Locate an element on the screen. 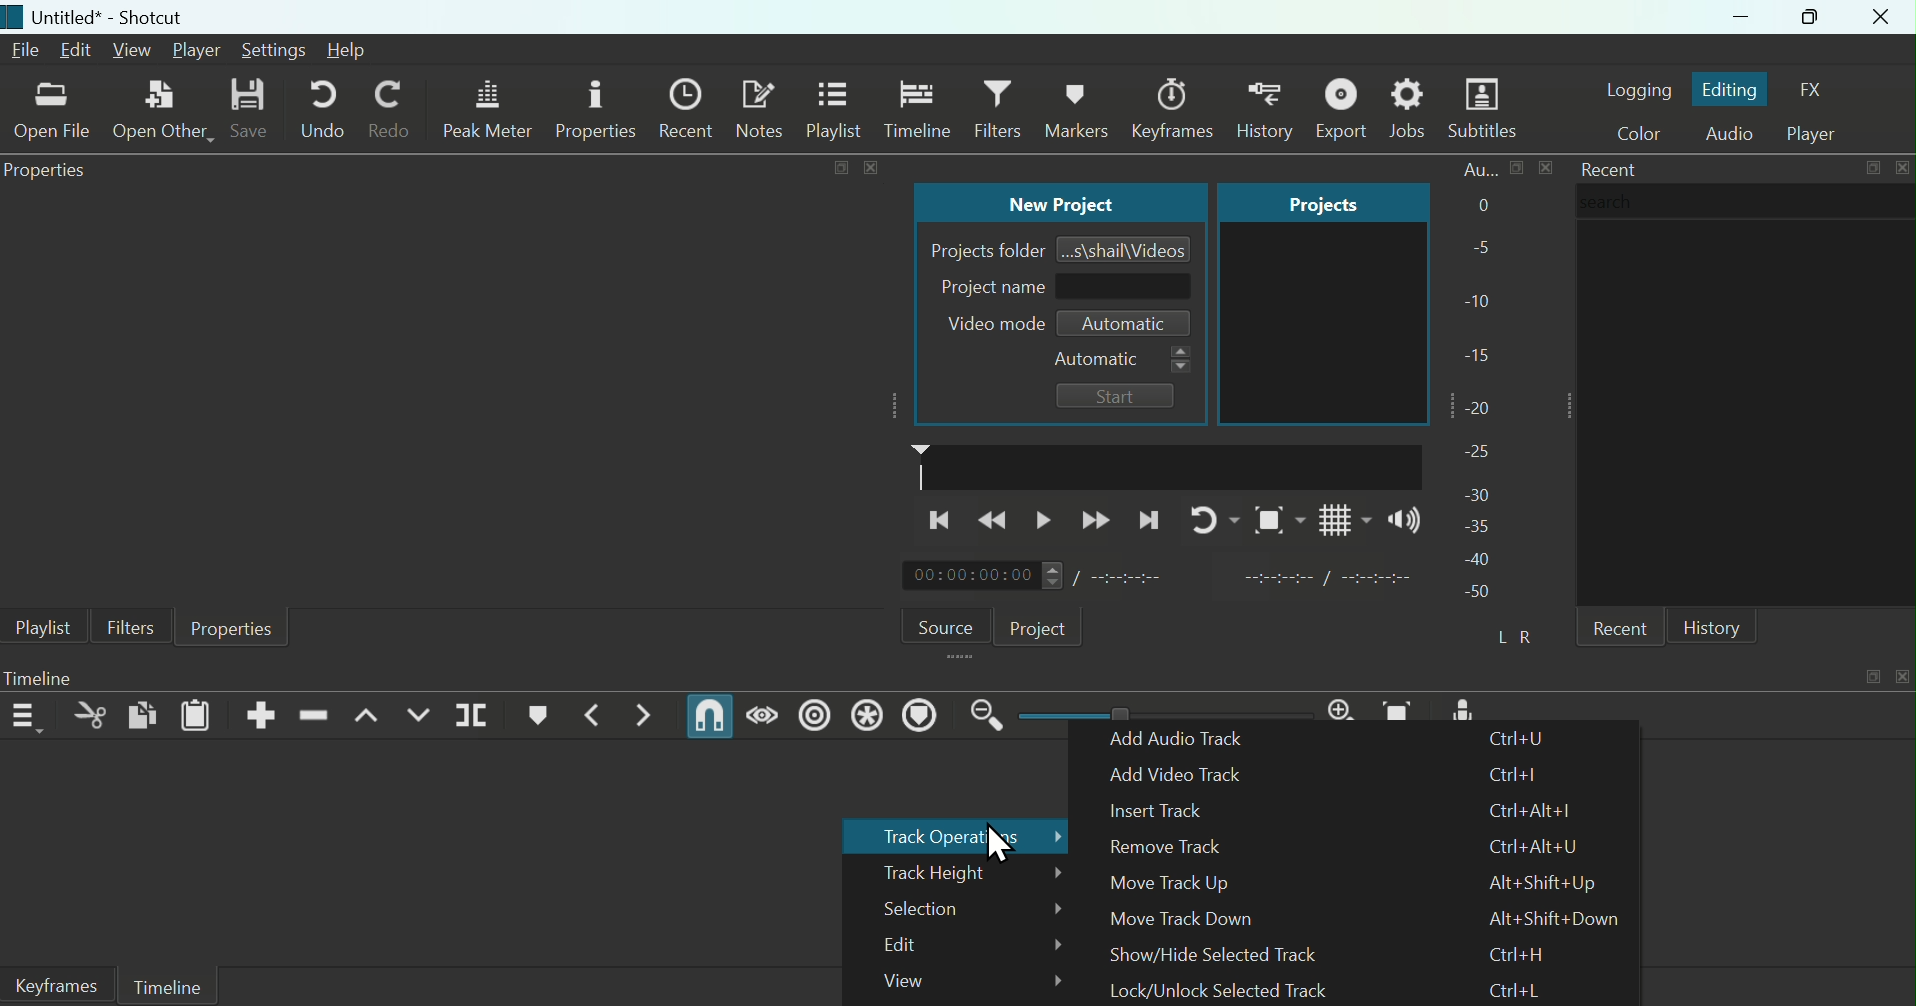 Image resolution: width=1916 pixels, height=1006 pixels. -15 is located at coordinates (1480, 350).